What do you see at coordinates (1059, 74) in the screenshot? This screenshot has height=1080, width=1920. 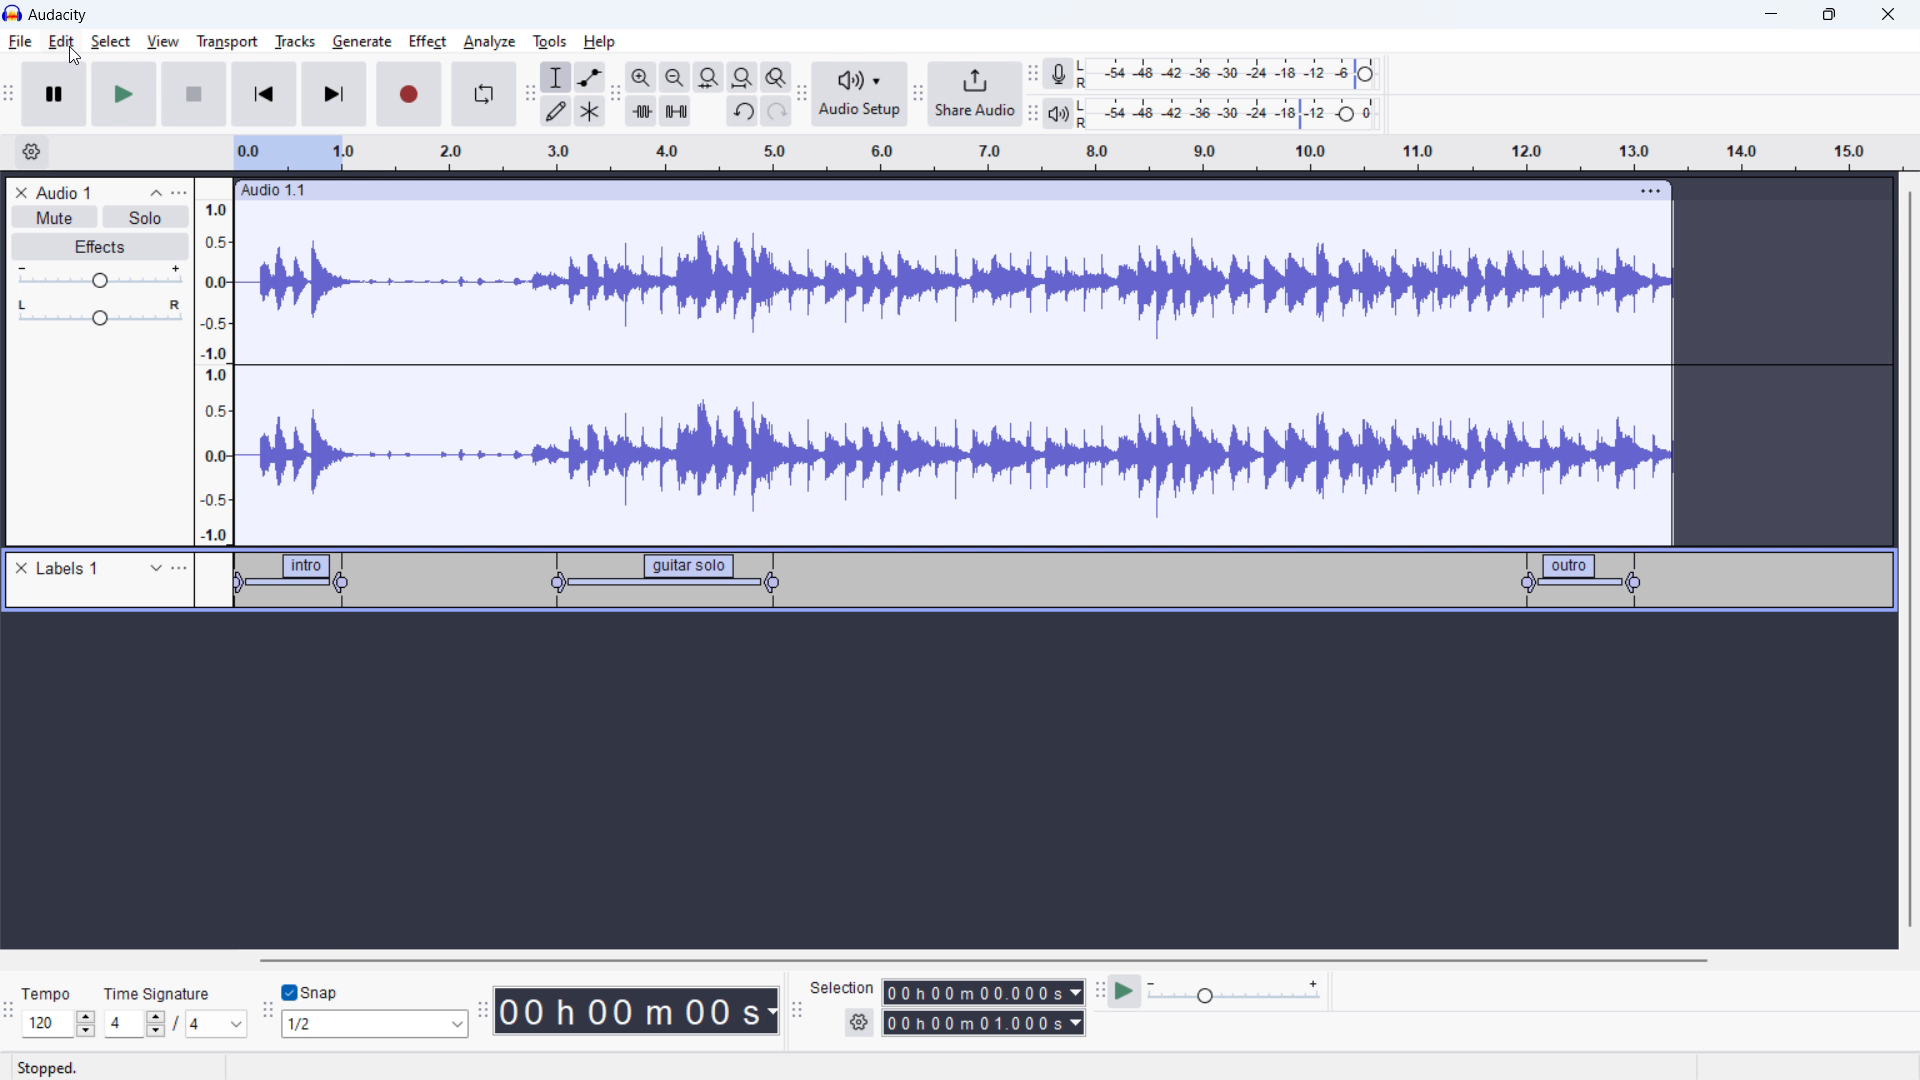 I see `recording meter` at bounding box center [1059, 74].